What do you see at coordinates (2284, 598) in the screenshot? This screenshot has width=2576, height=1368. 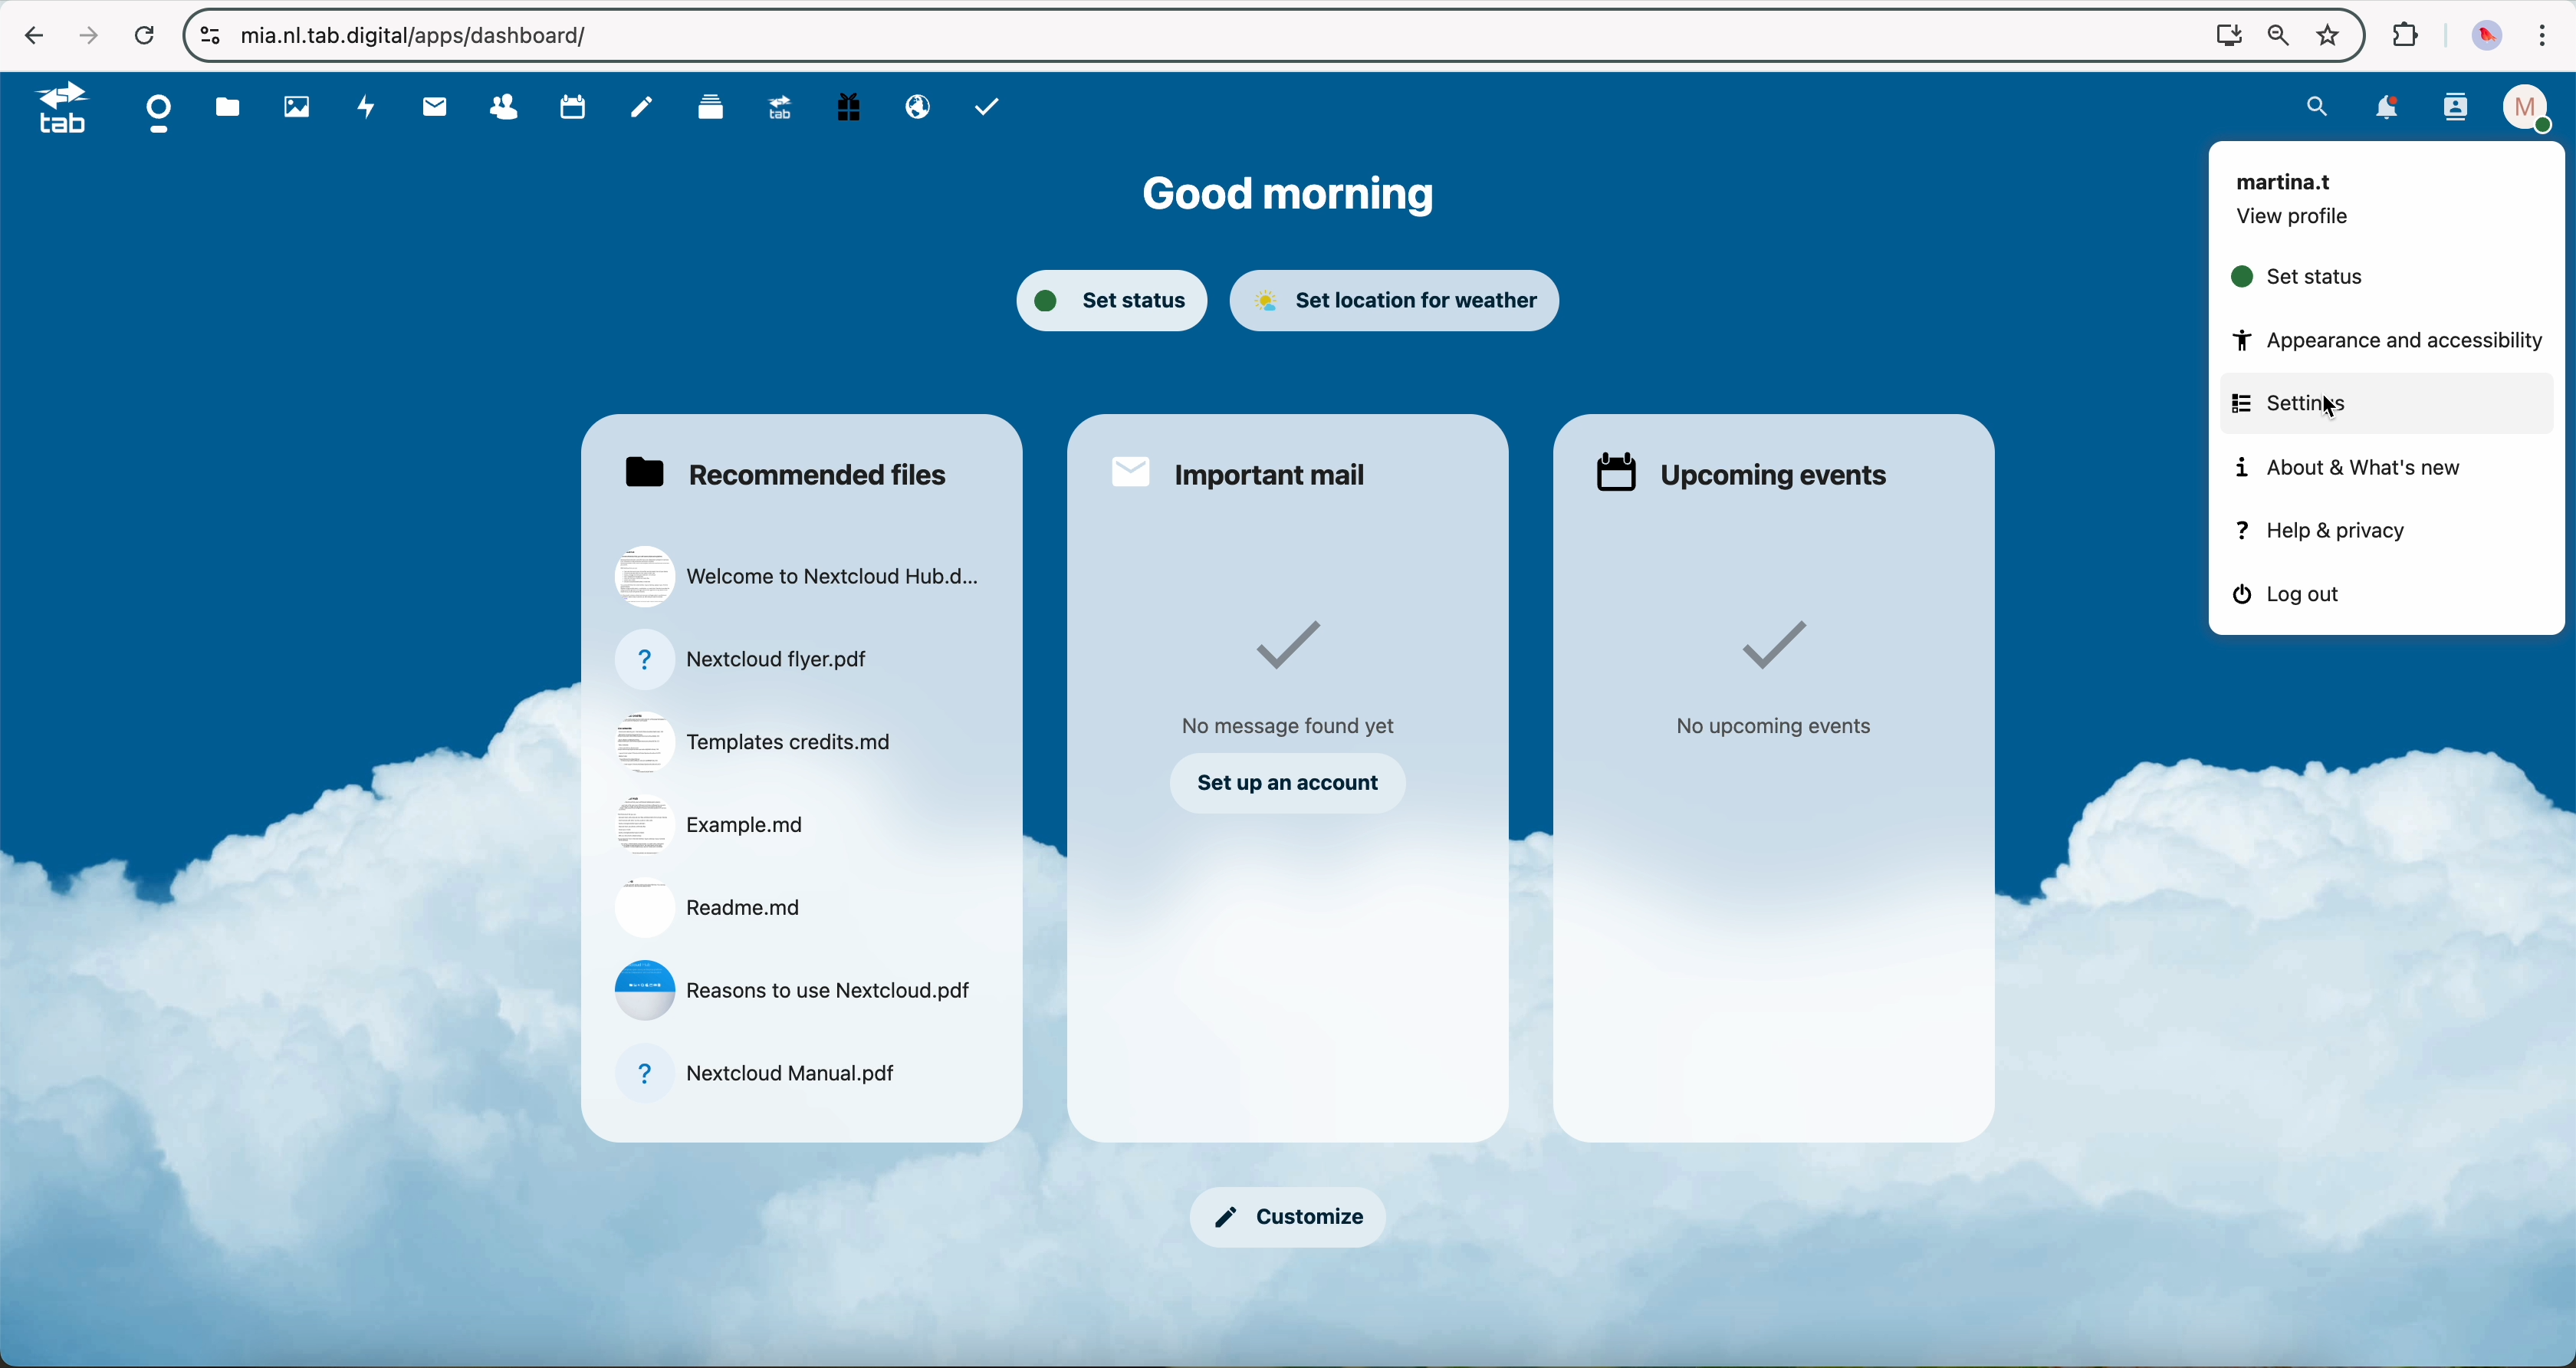 I see `log out` at bounding box center [2284, 598].